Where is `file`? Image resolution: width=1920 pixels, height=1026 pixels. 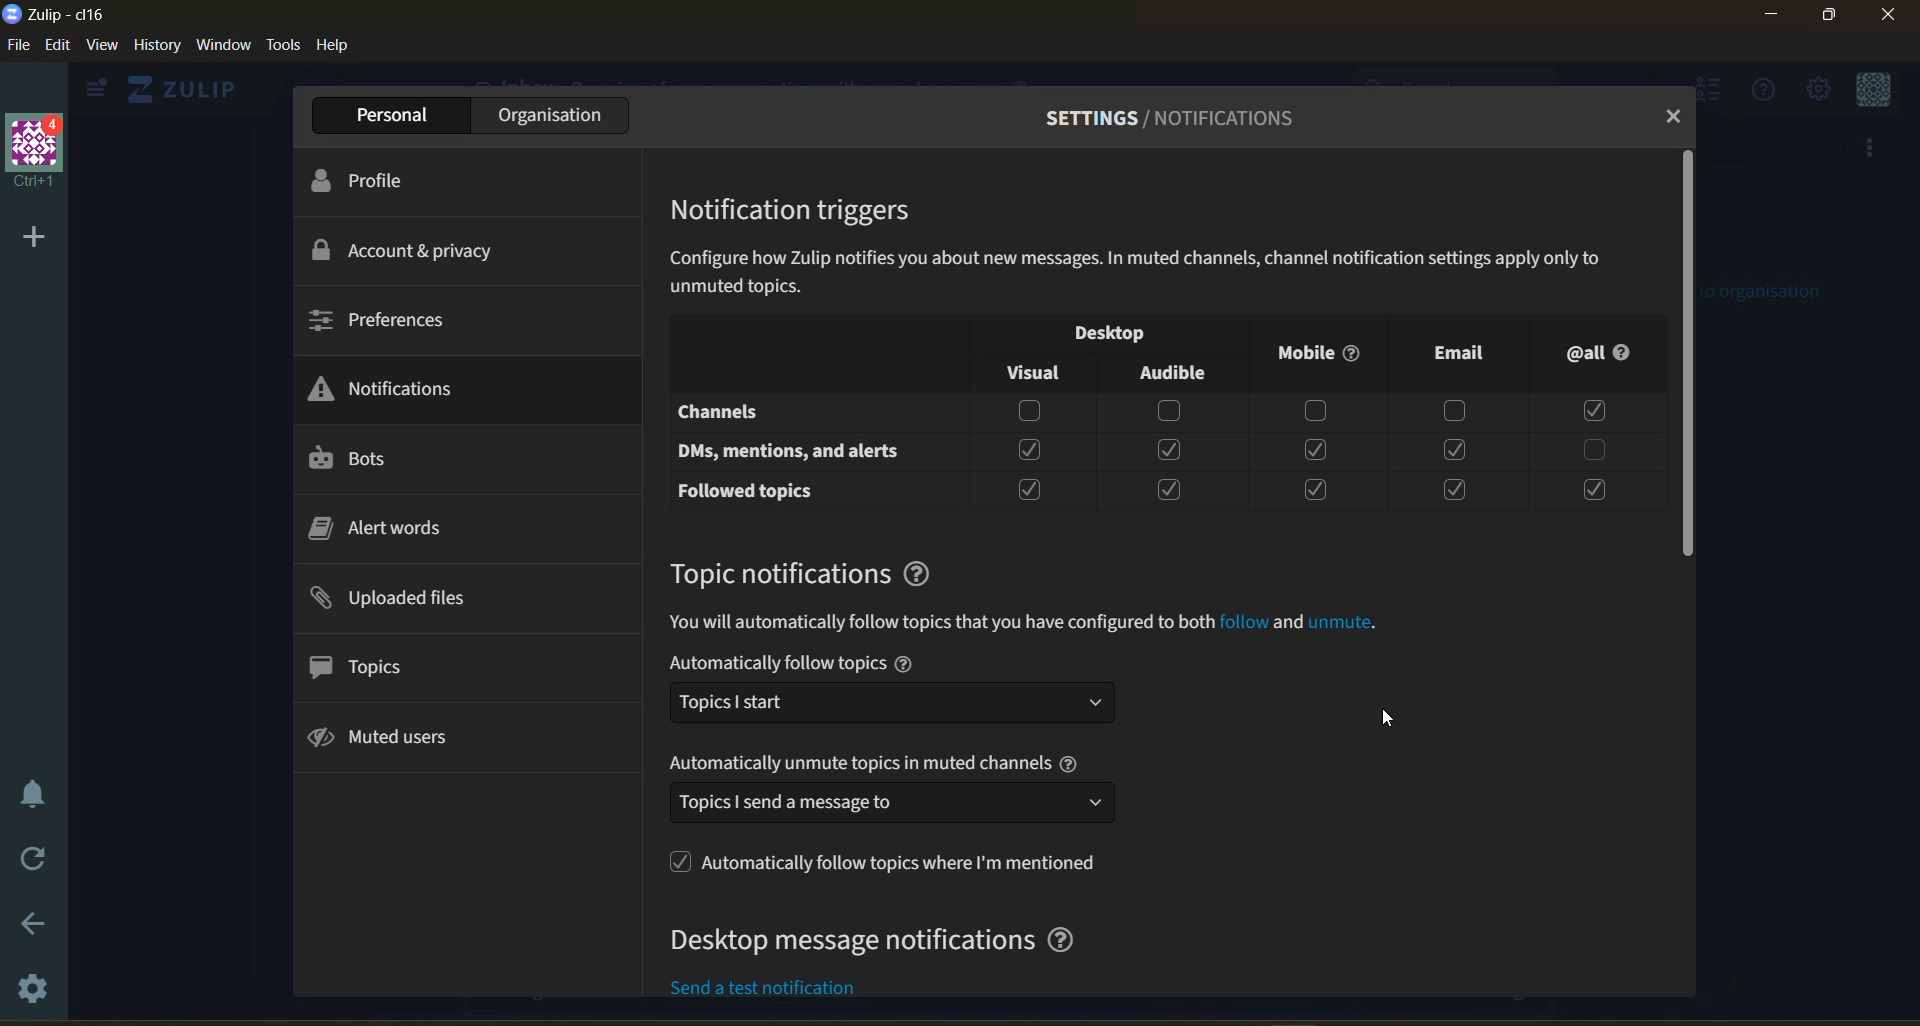
file is located at coordinates (16, 44).